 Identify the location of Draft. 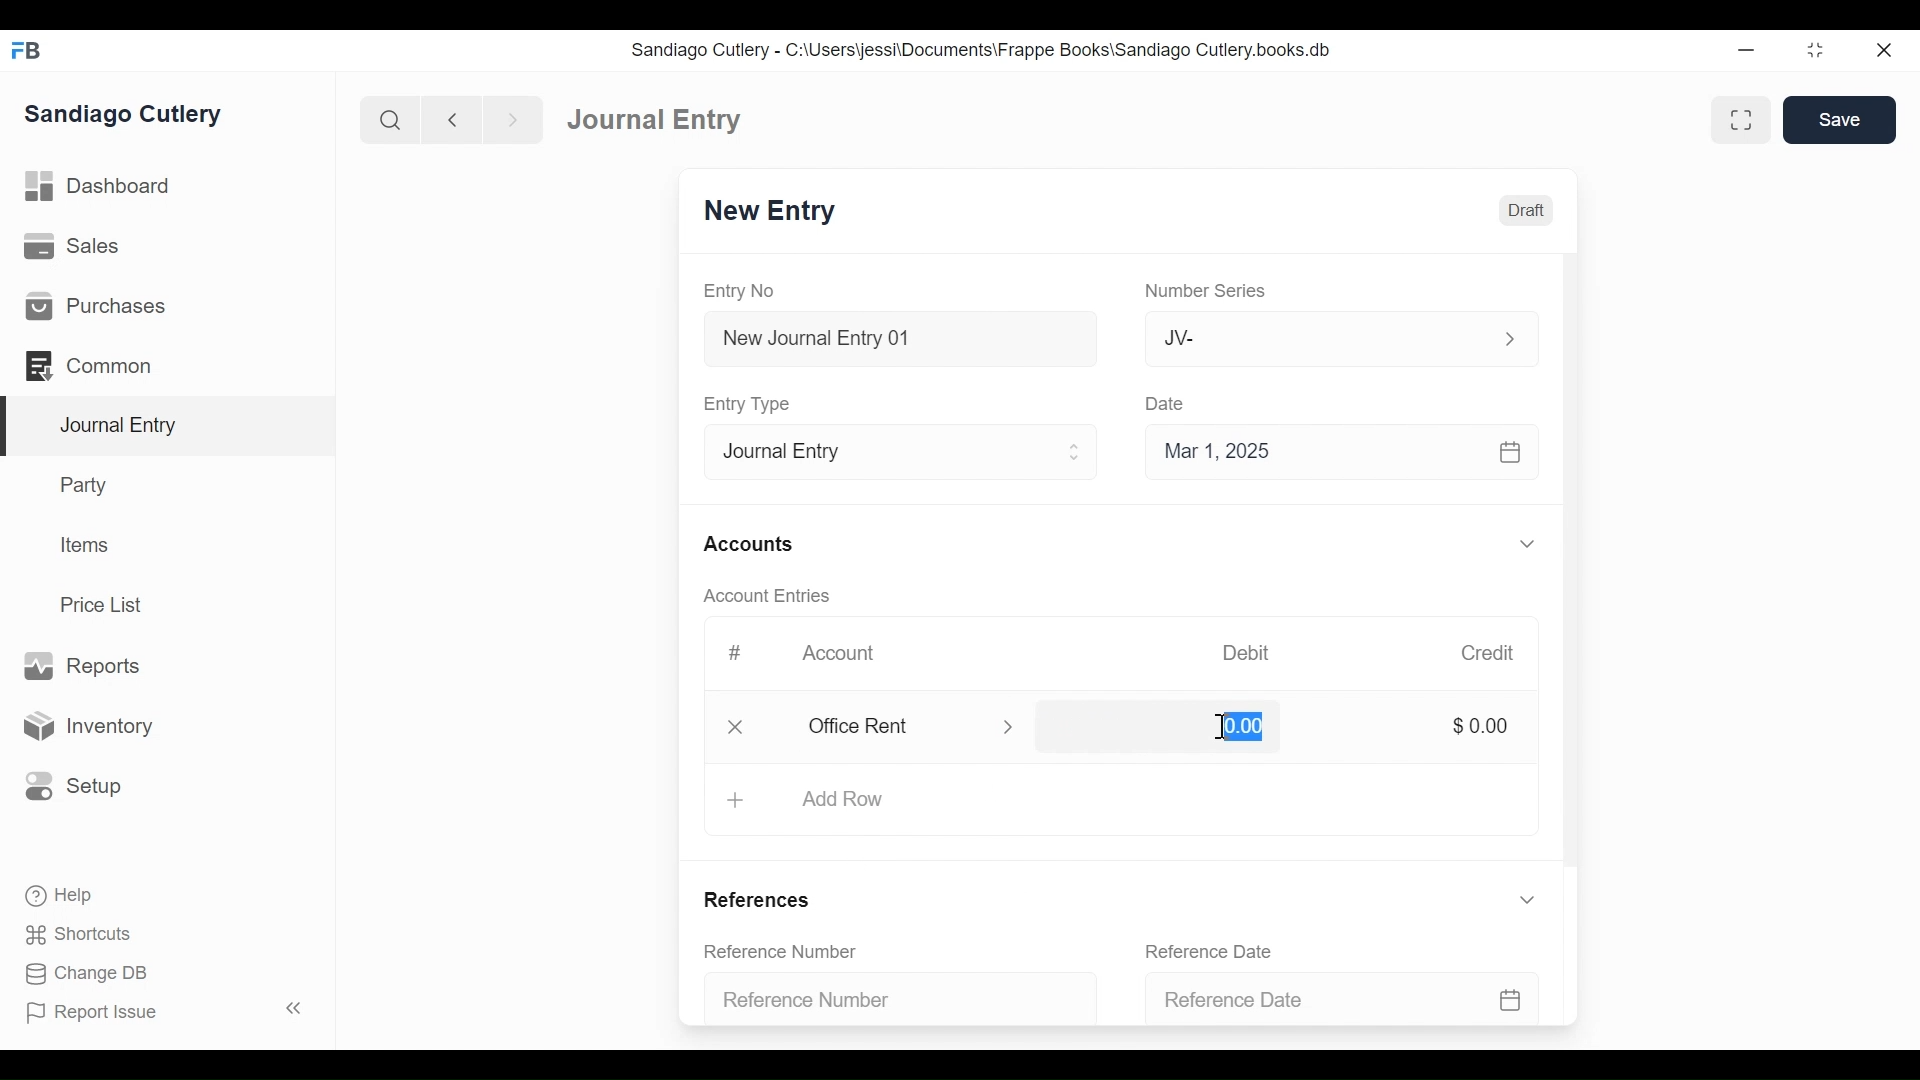
(1523, 210).